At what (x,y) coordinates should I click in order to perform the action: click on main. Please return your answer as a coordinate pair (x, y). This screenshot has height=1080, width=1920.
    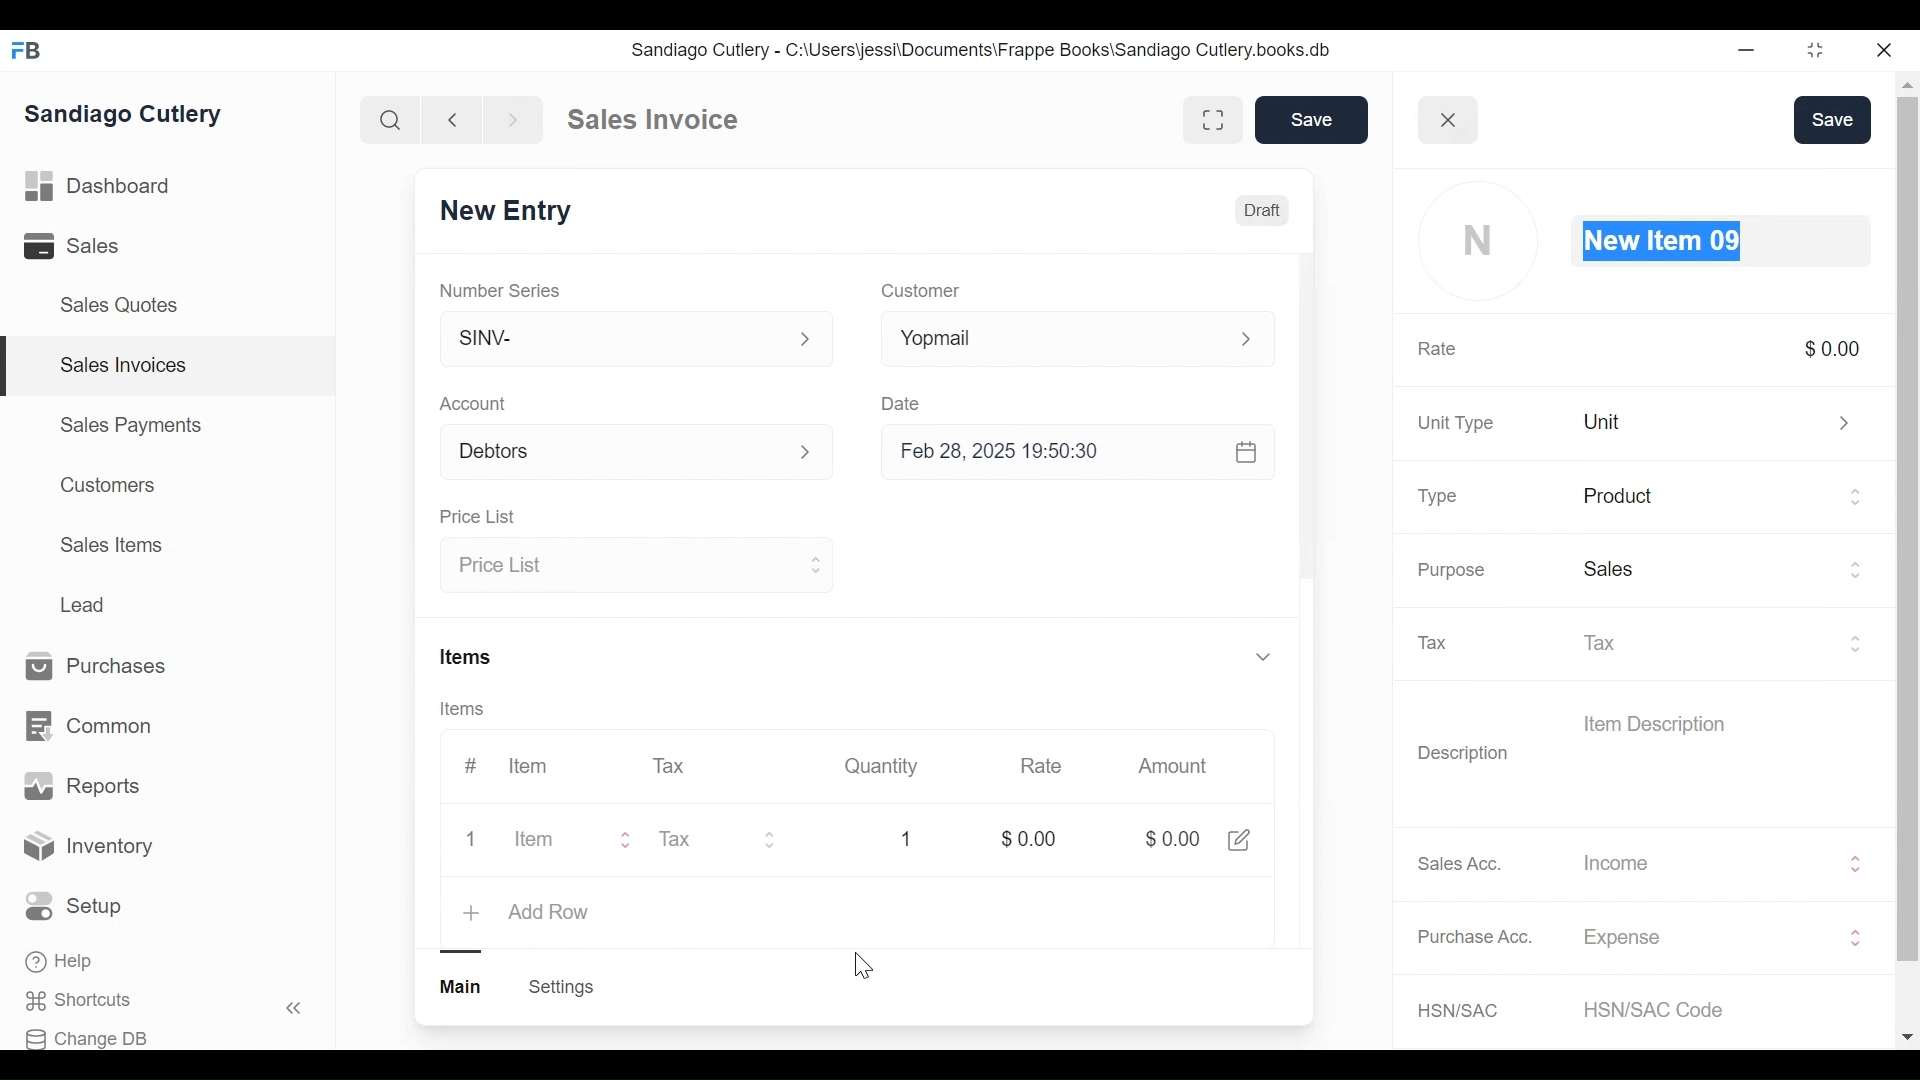
    Looking at the image, I should click on (463, 987).